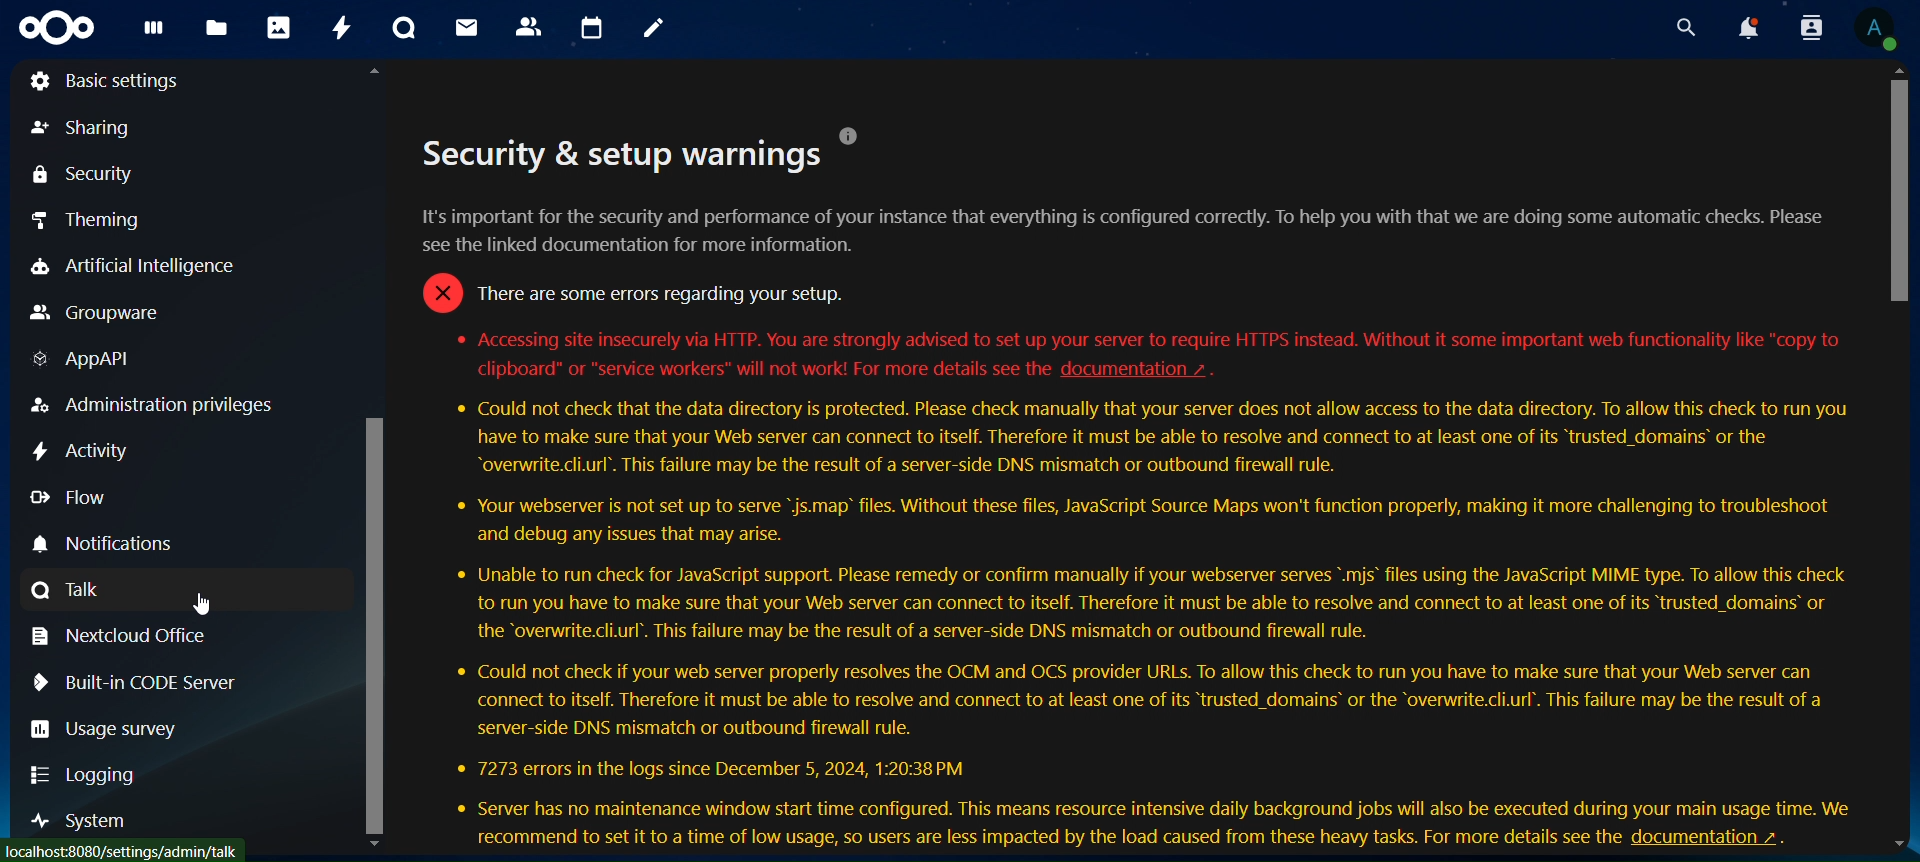  What do you see at coordinates (86, 823) in the screenshot?
I see `system` at bounding box center [86, 823].